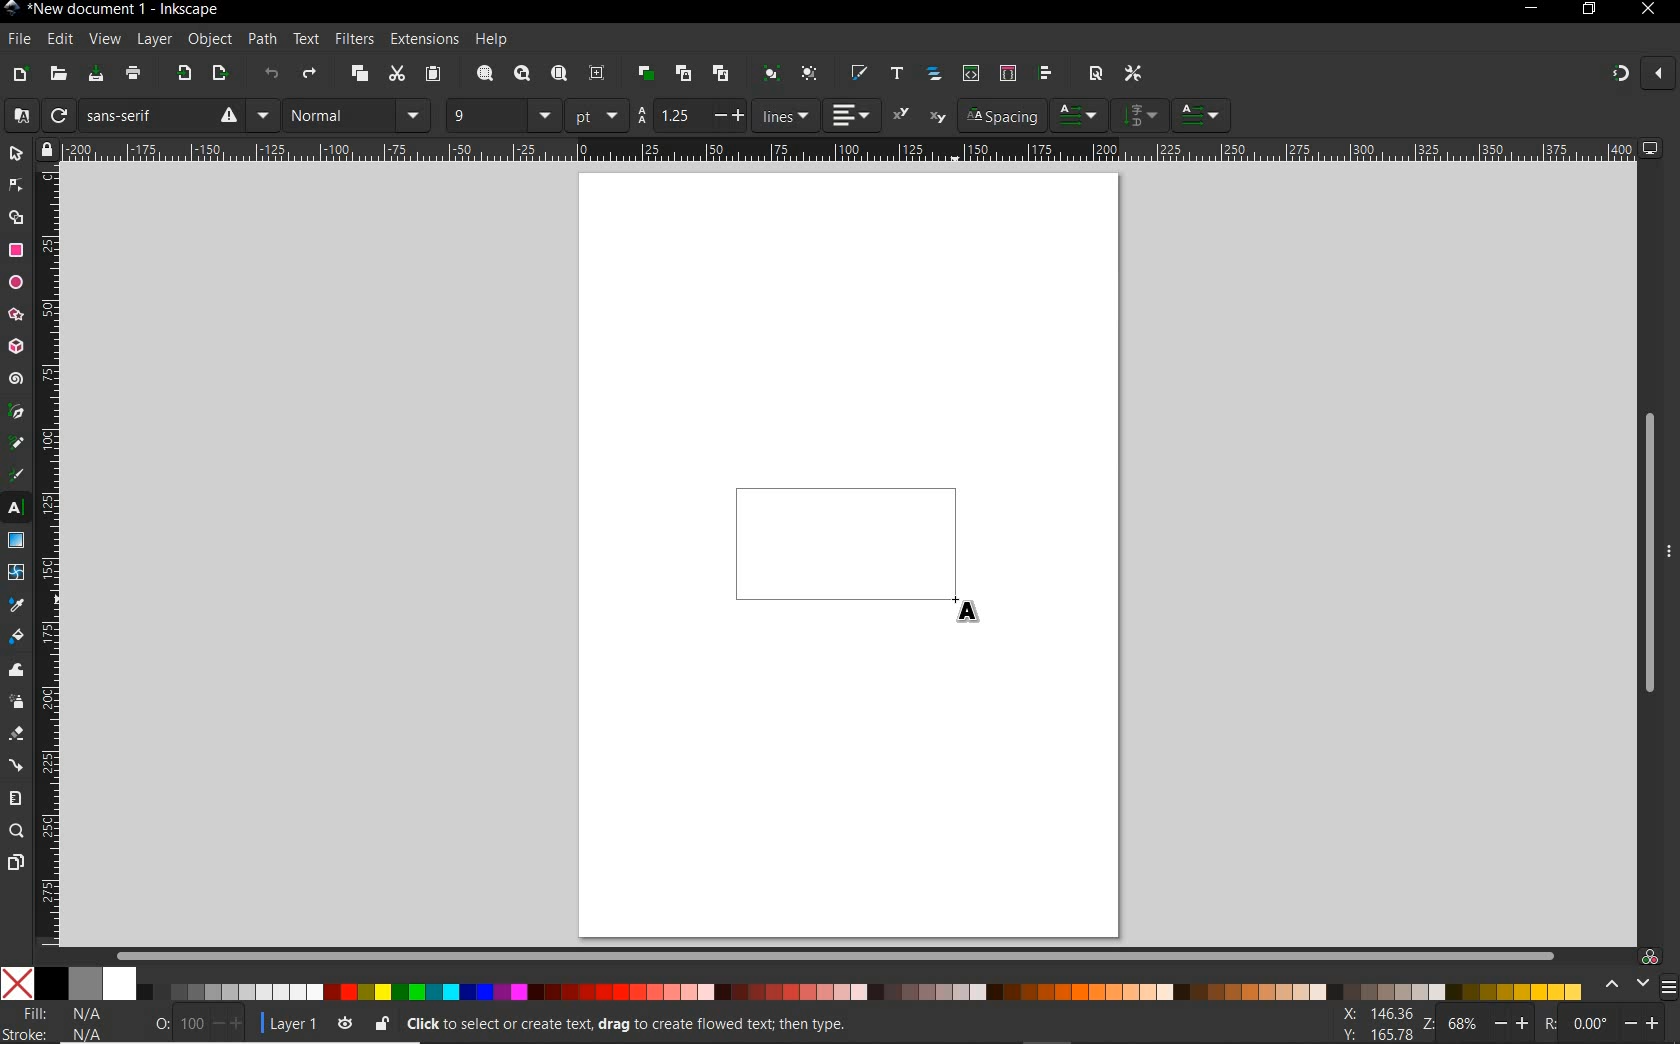 Image resolution: width=1680 pixels, height=1044 pixels. What do you see at coordinates (560, 75) in the screenshot?
I see `zoom page` at bounding box center [560, 75].